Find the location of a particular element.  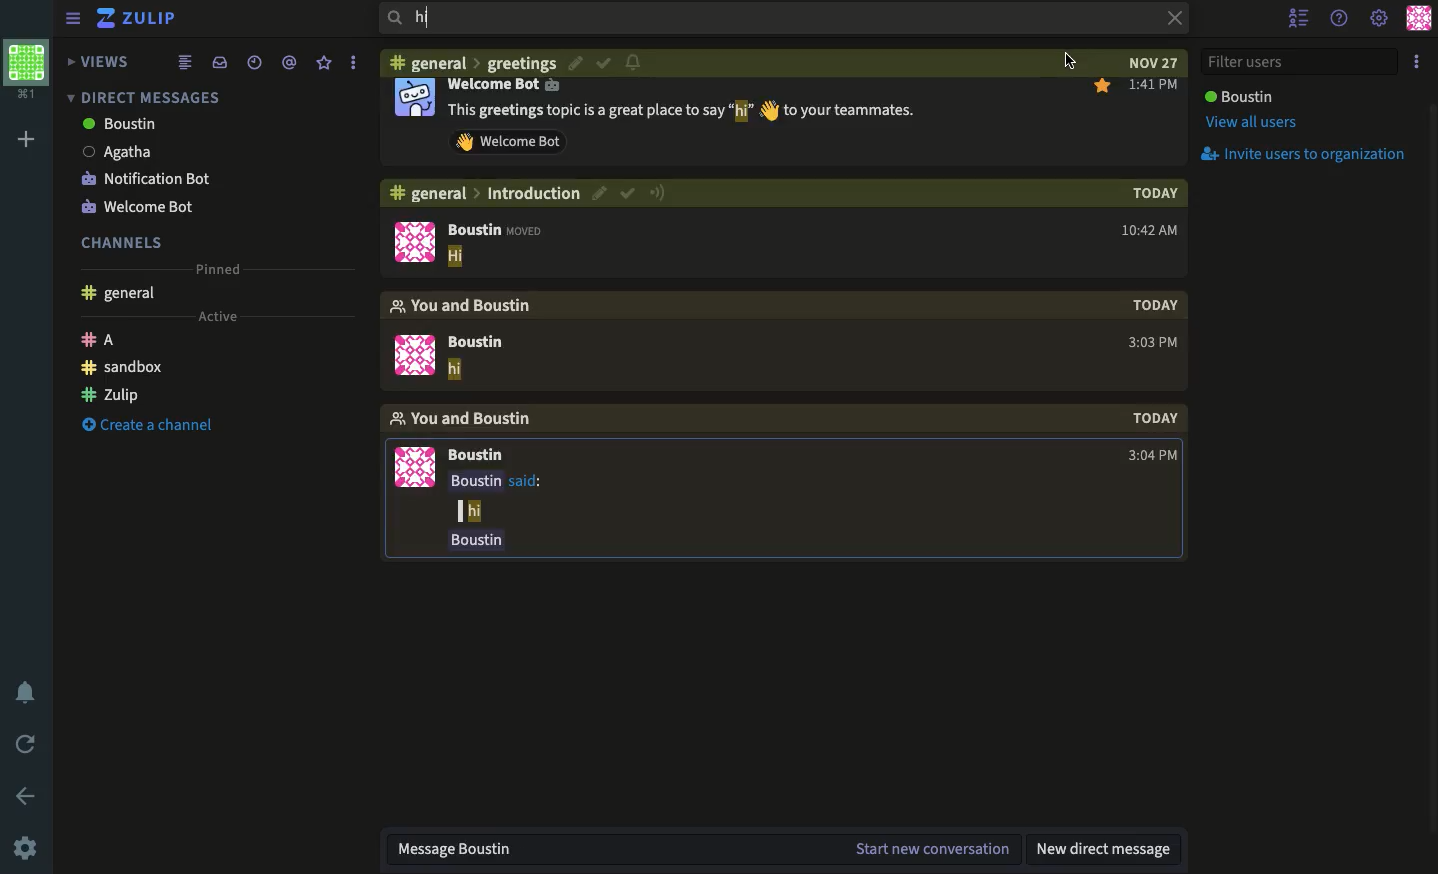

display picture is located at coordinates (413, 468).